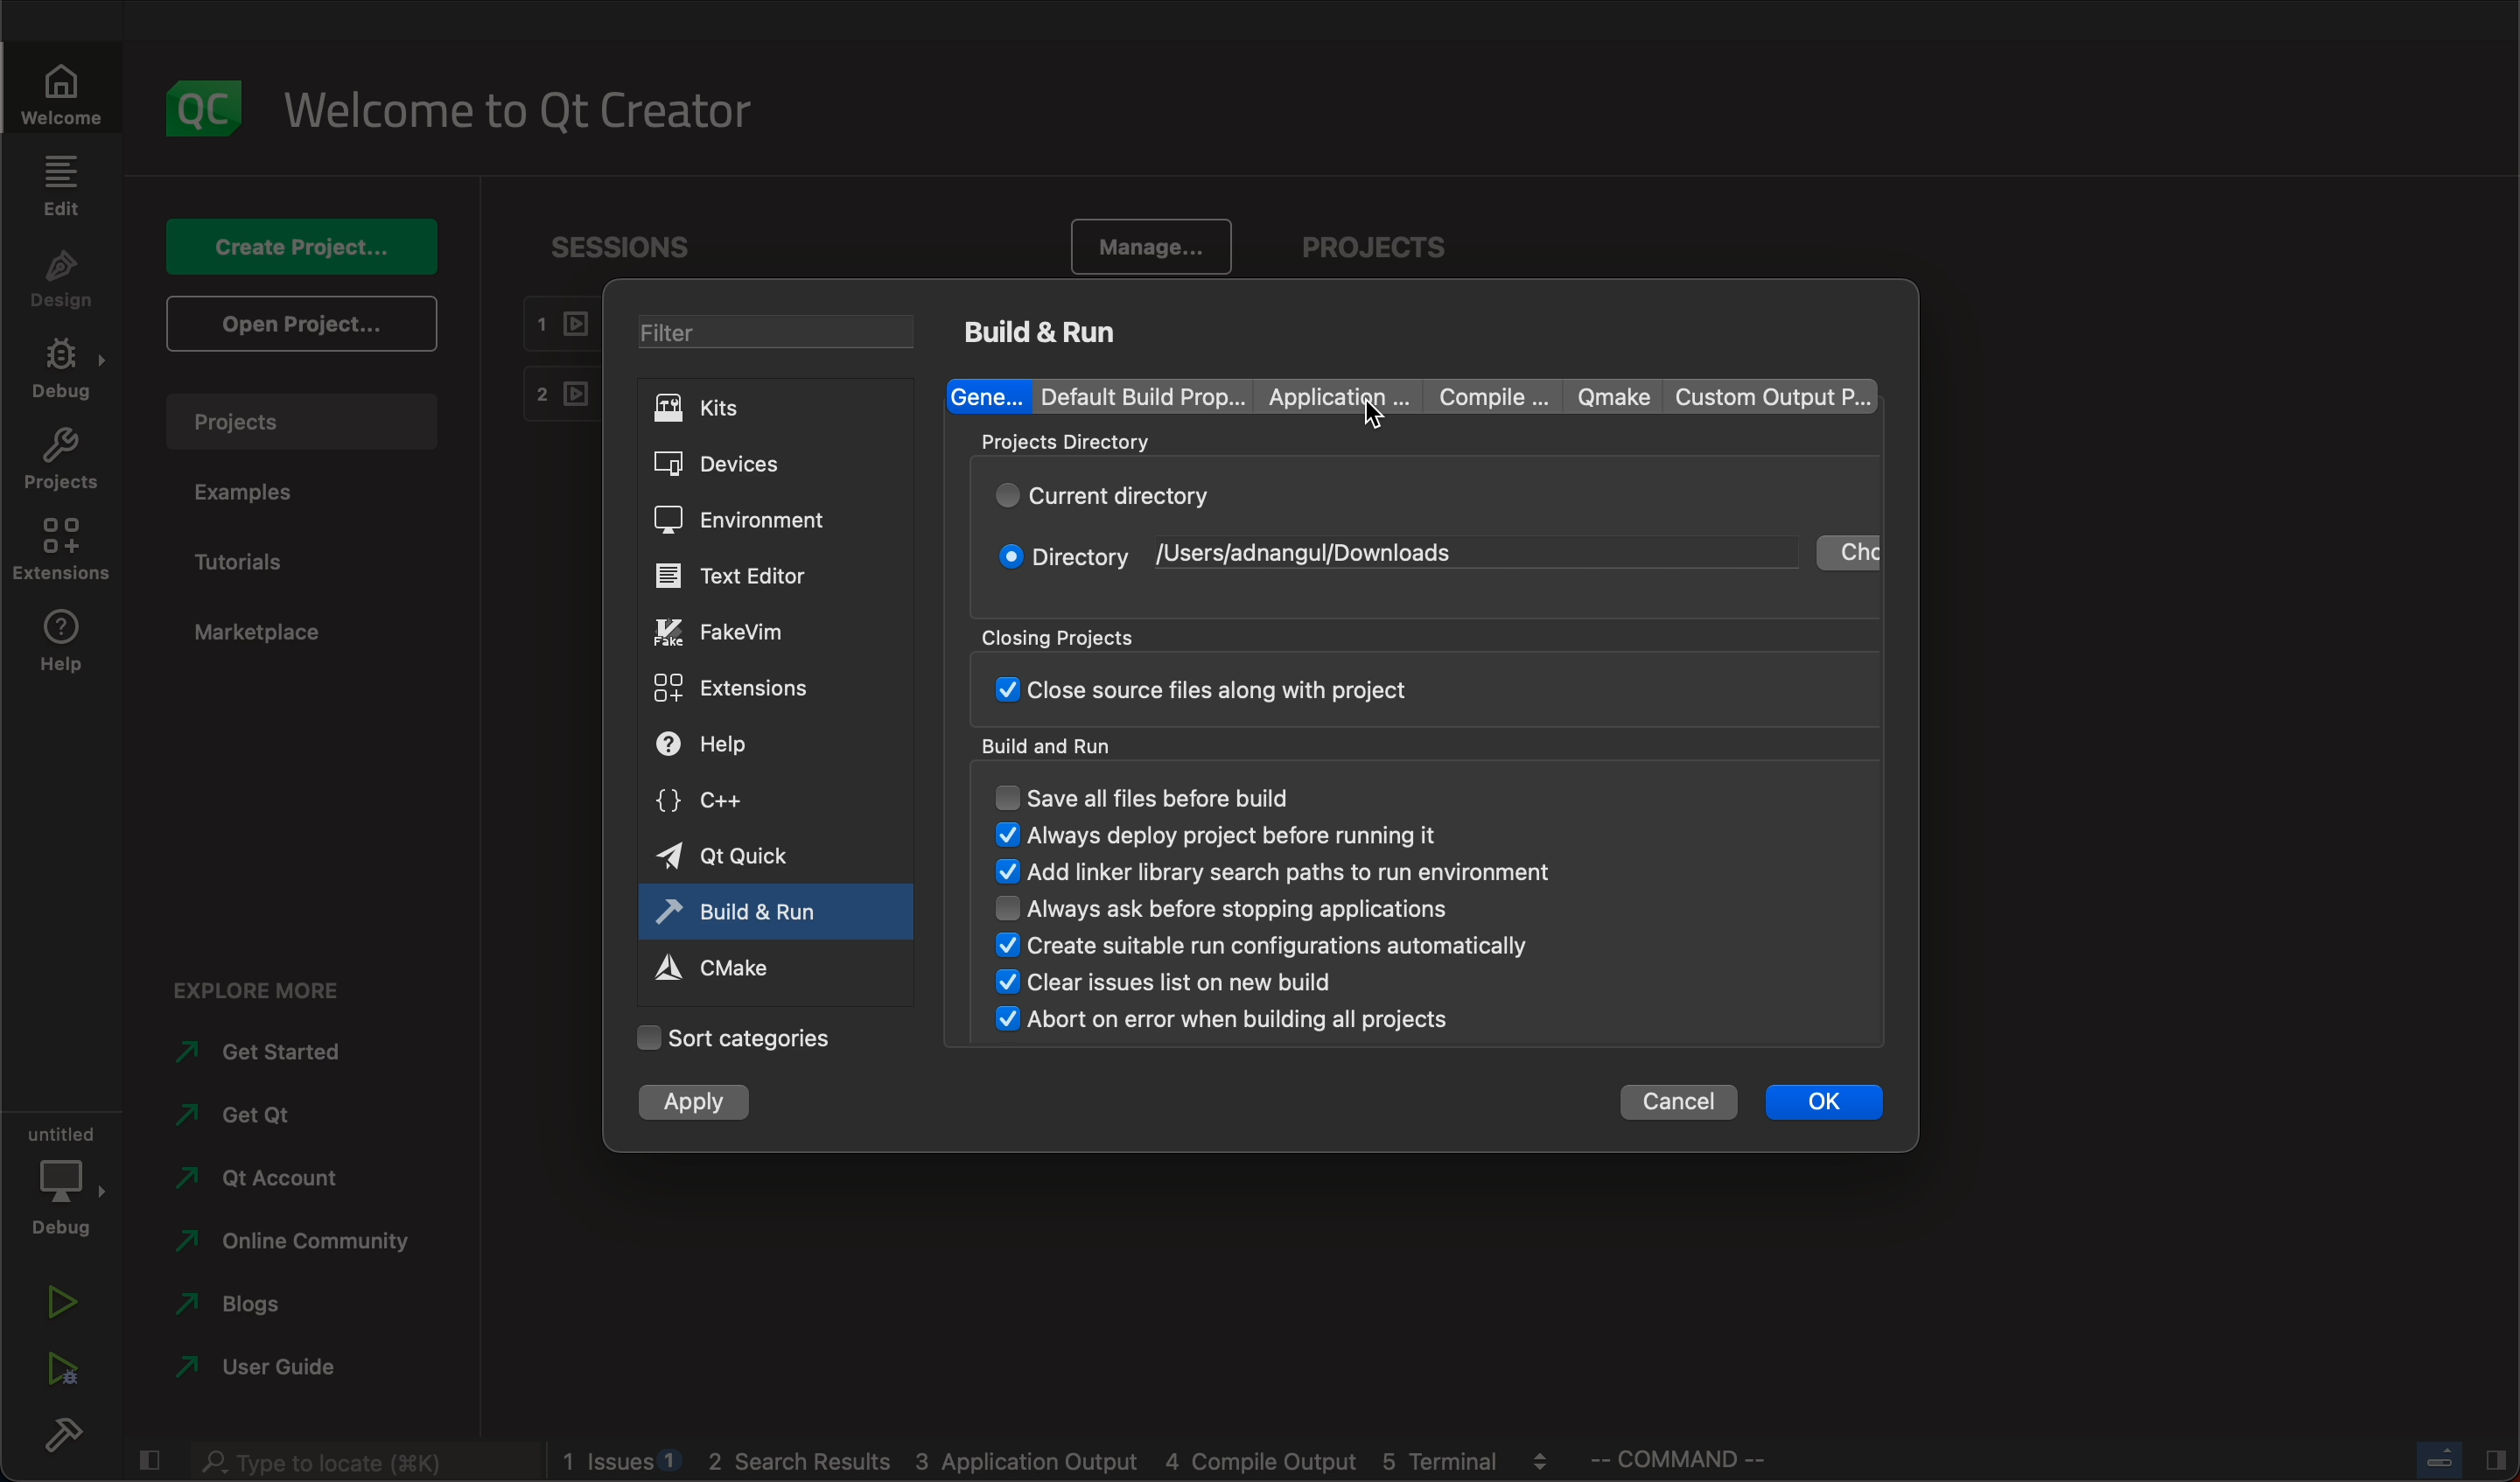 The width and height of the screenshot is (2520, 1482). What do you see at coordinates (525, 111) in the screenshot?
I see `welcome` at bounding box center [525, 111].